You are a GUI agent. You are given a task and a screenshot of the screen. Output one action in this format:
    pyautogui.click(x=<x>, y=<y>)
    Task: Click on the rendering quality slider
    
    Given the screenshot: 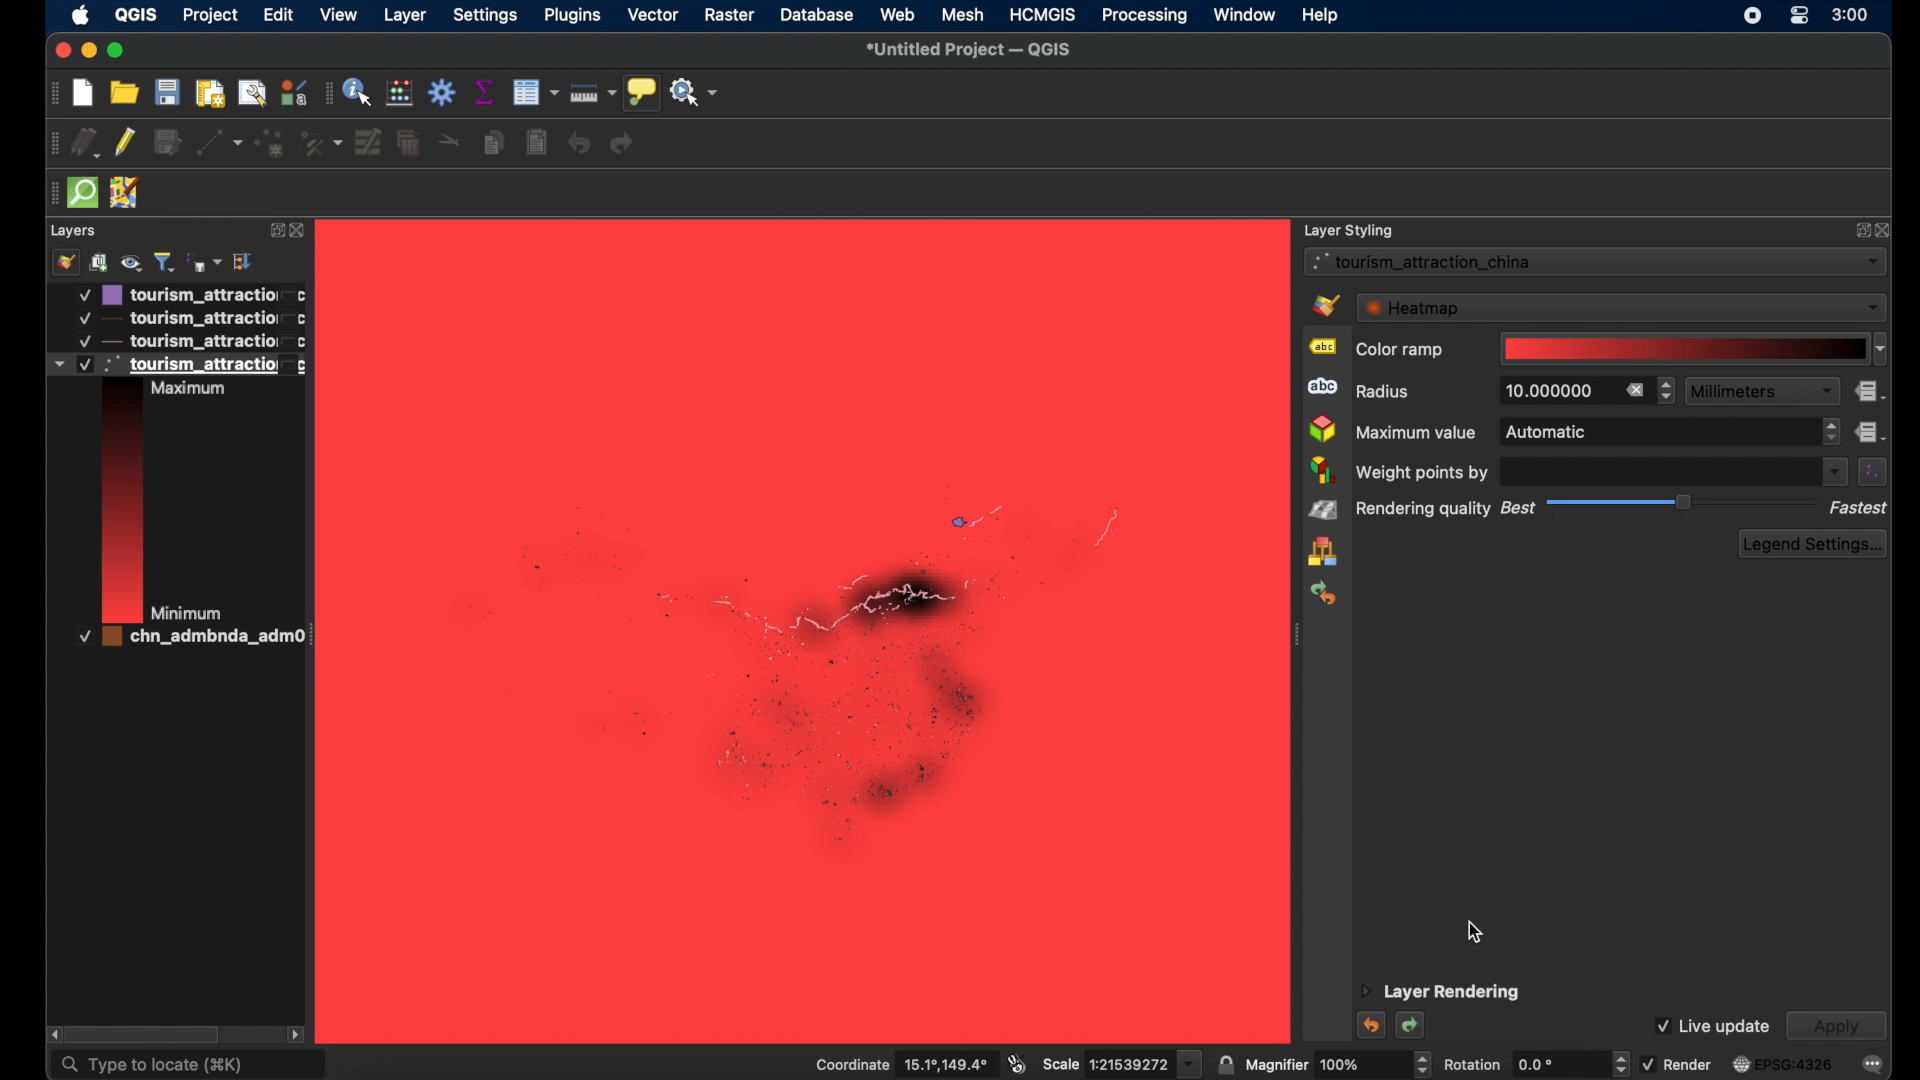 What is the action you would take?
    pyautogui.click(x=1685, y=503)
    